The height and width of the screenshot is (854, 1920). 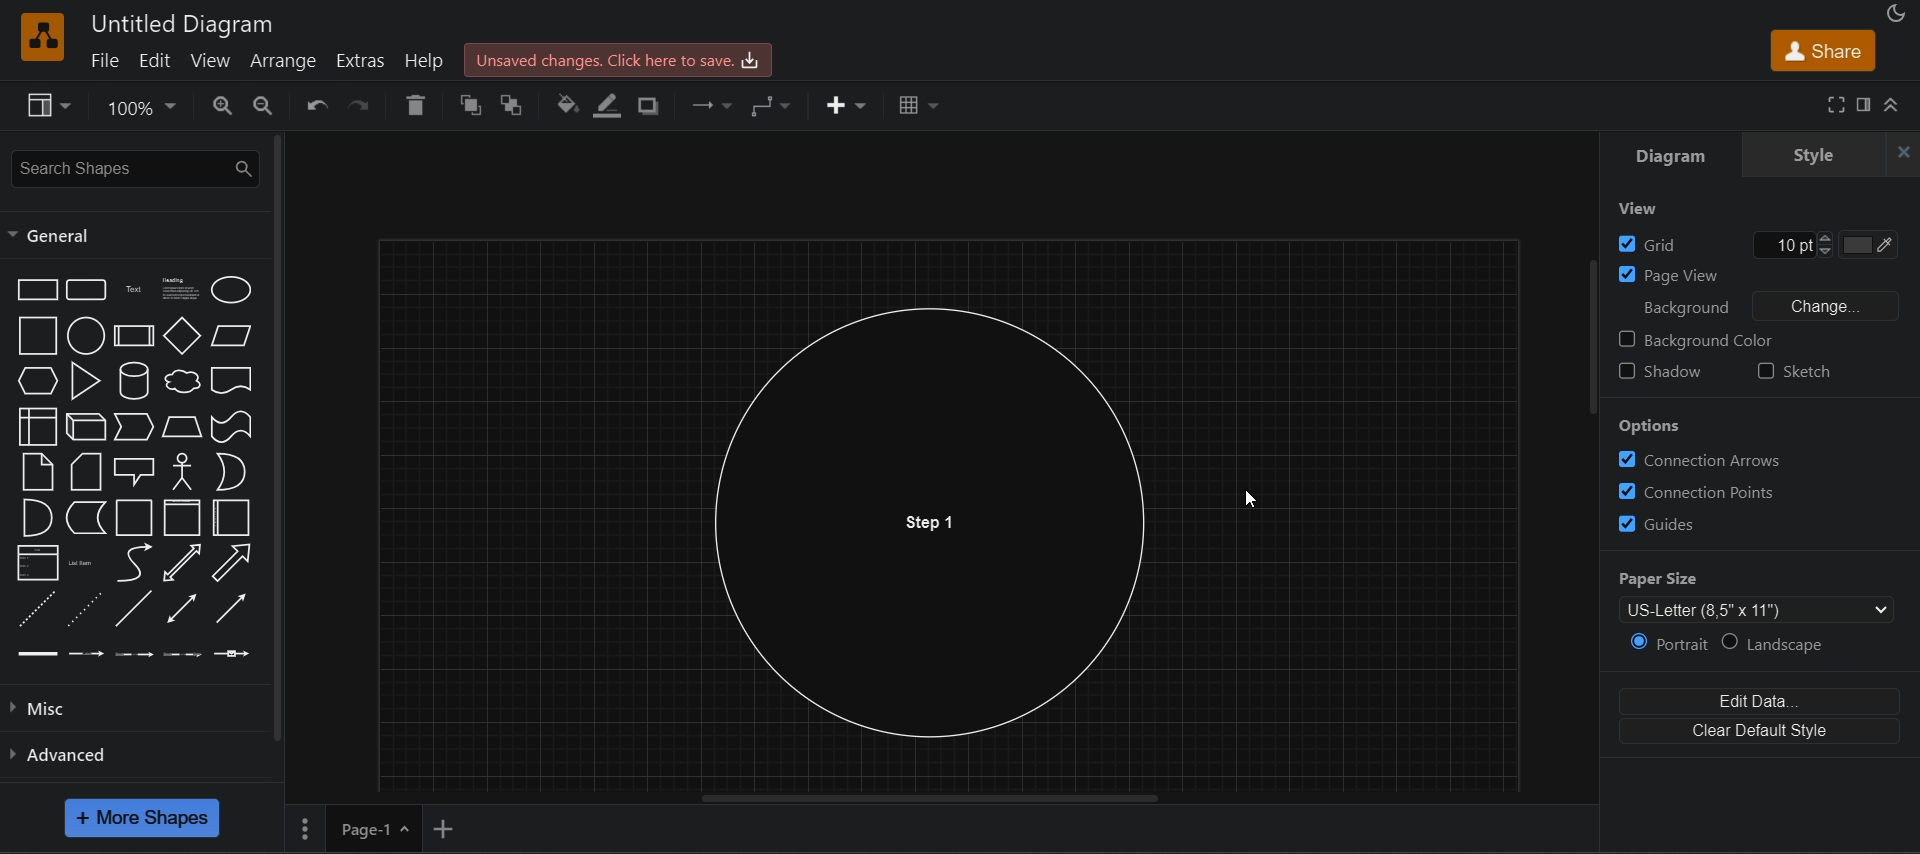 What do you see at coordinates (718, 104) in the screenshot?
I see `connection` at bounding box center [718, 104].